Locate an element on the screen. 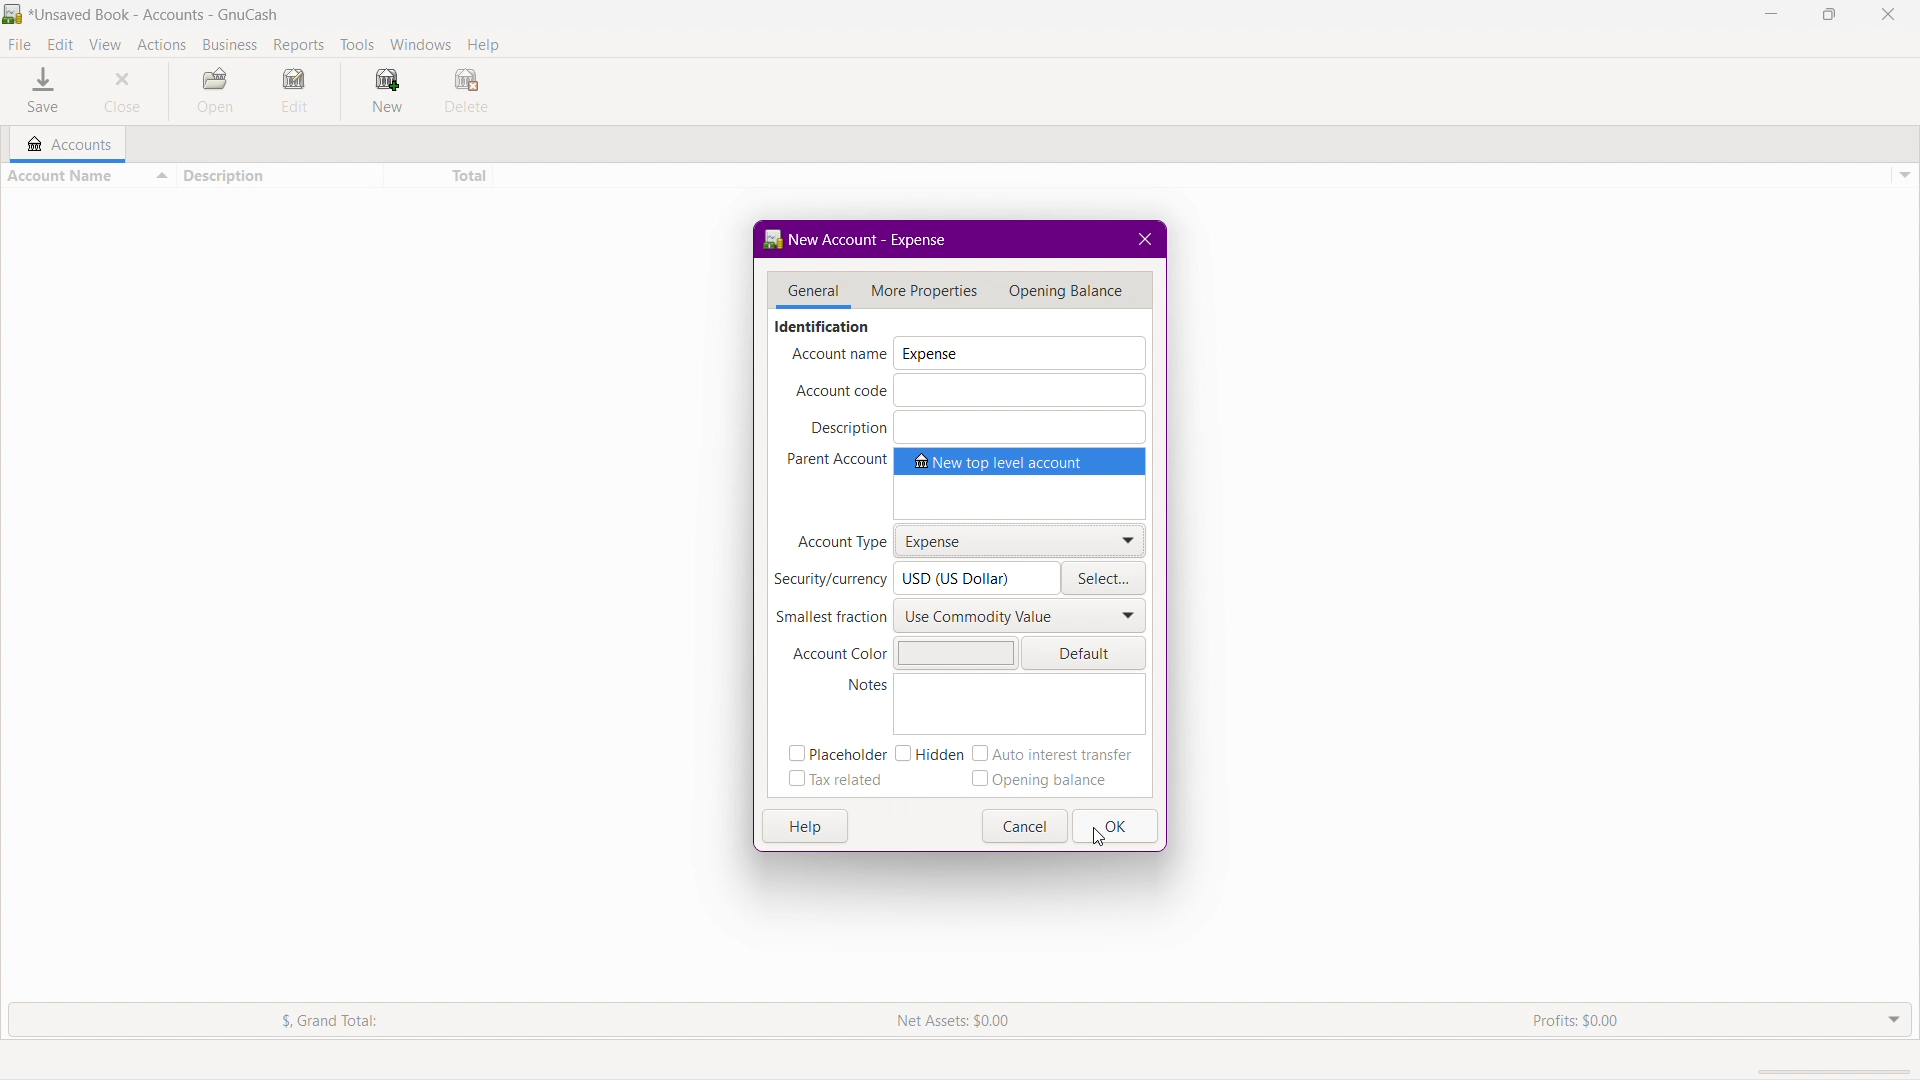  Business is located at coordinates (226, 40).